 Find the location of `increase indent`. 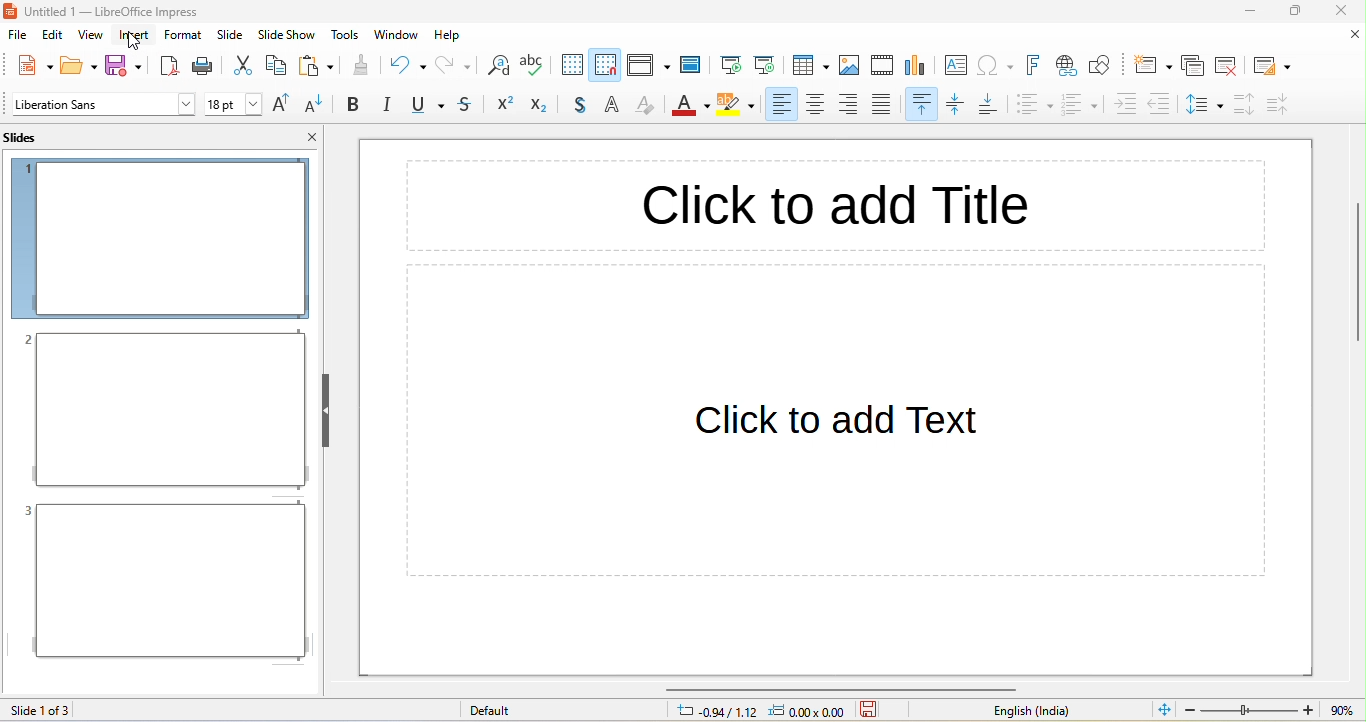

increase indent is located at coordinates (1125, 105).